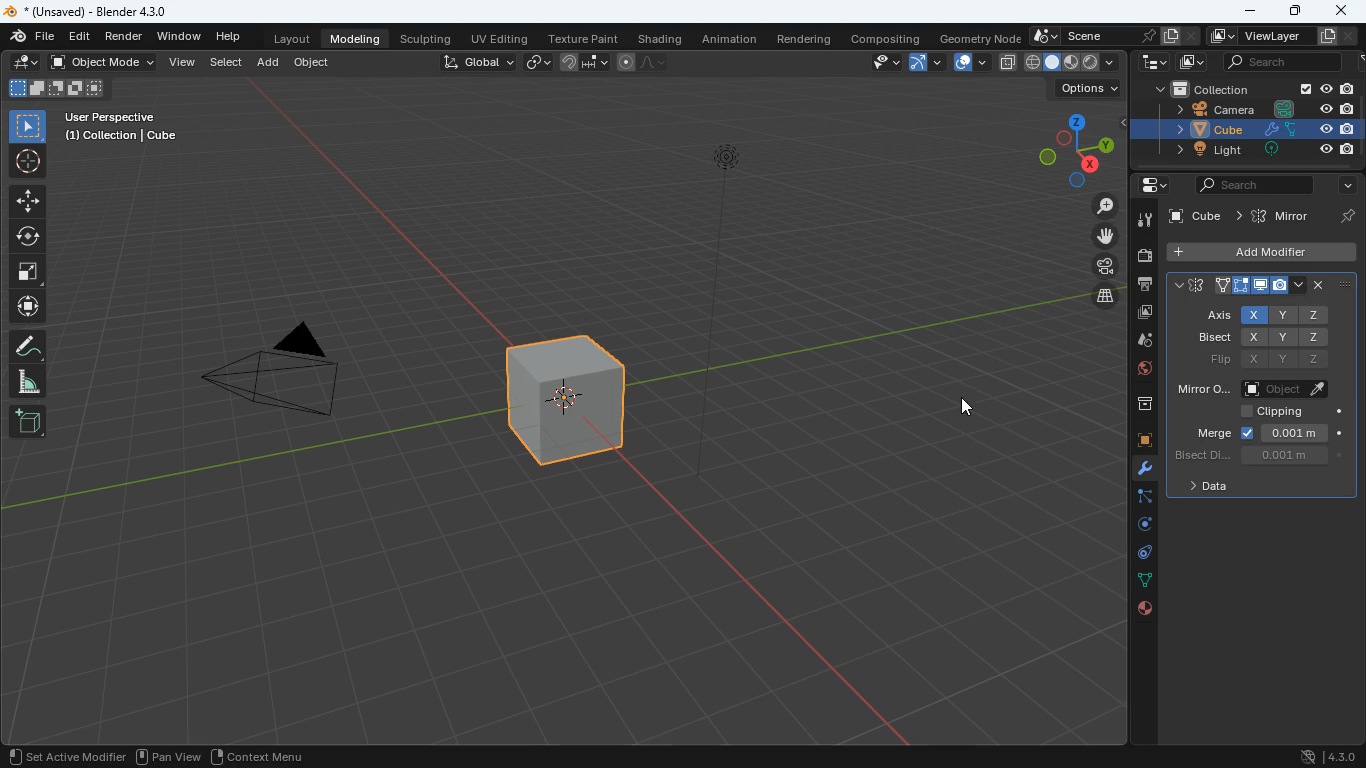 The width and height of the screenshot is (1366, 768). I want to click on public, so click(1138, 370).